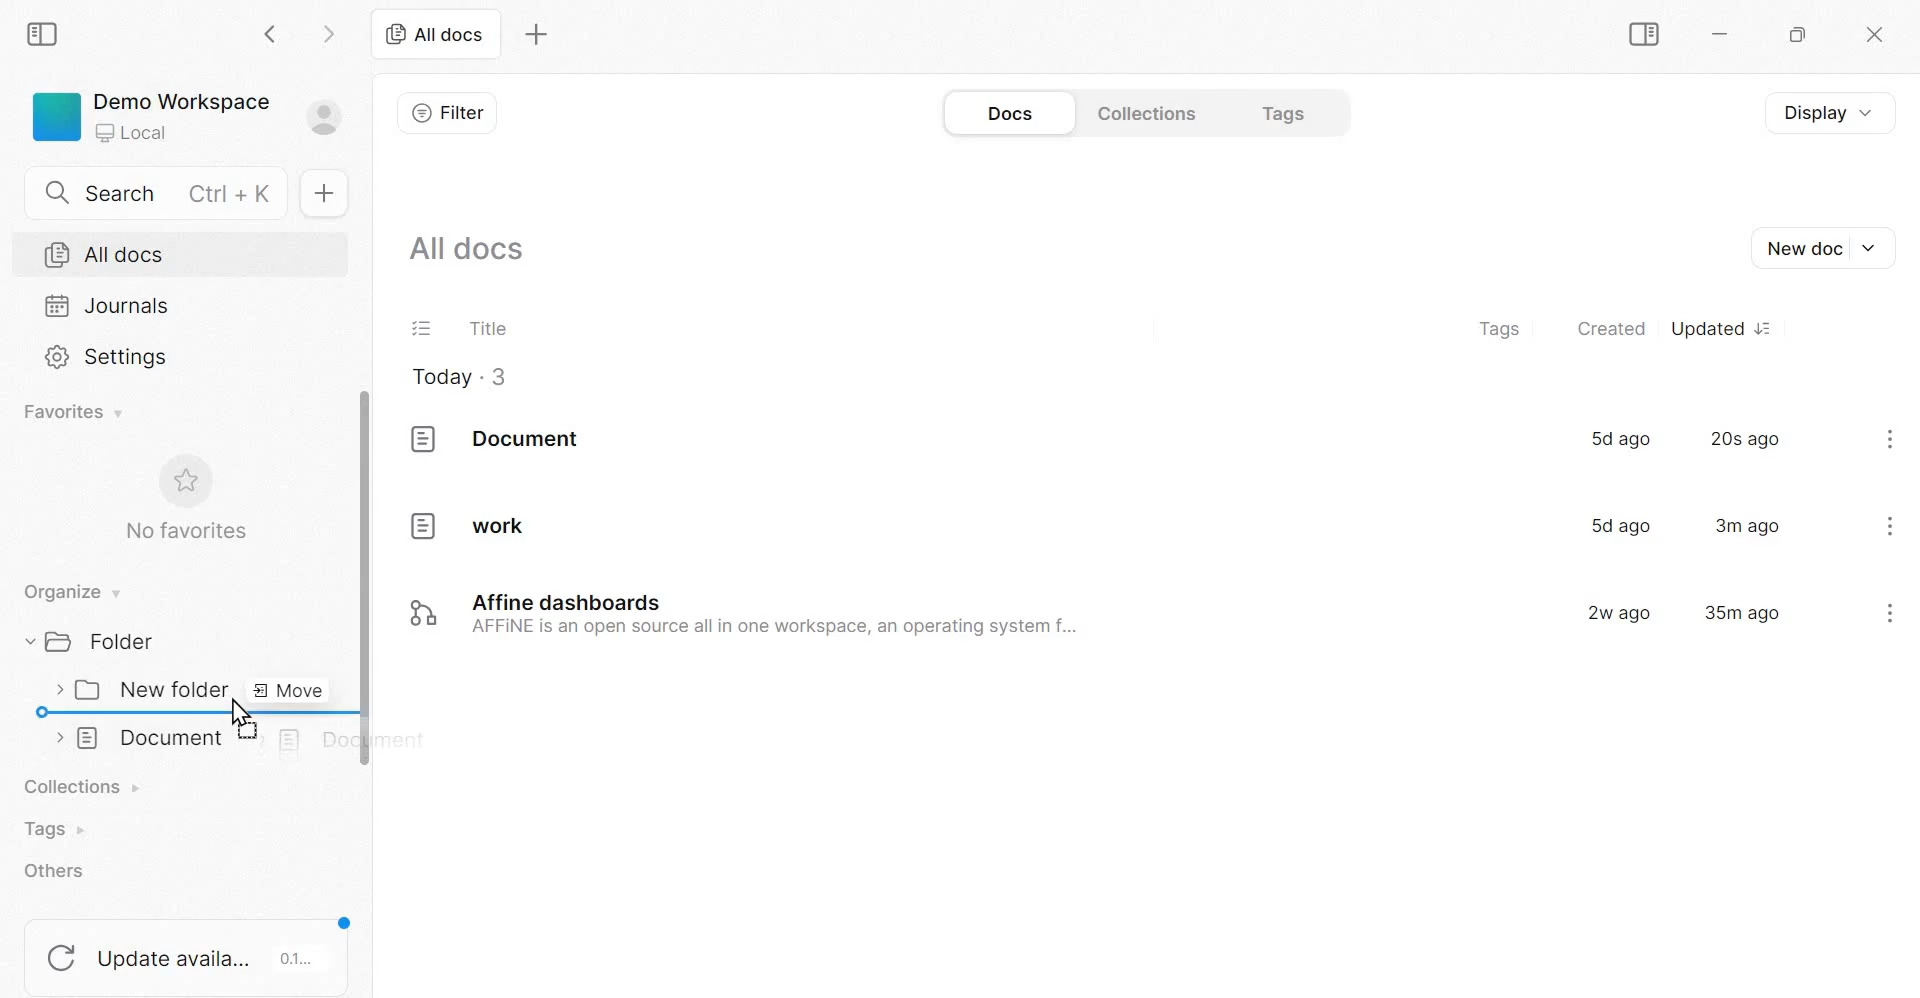 This screenshot has width=1920, height=998. Describe the element at coordinates (187, 951) in the screenshot. I see `update available` at that location.